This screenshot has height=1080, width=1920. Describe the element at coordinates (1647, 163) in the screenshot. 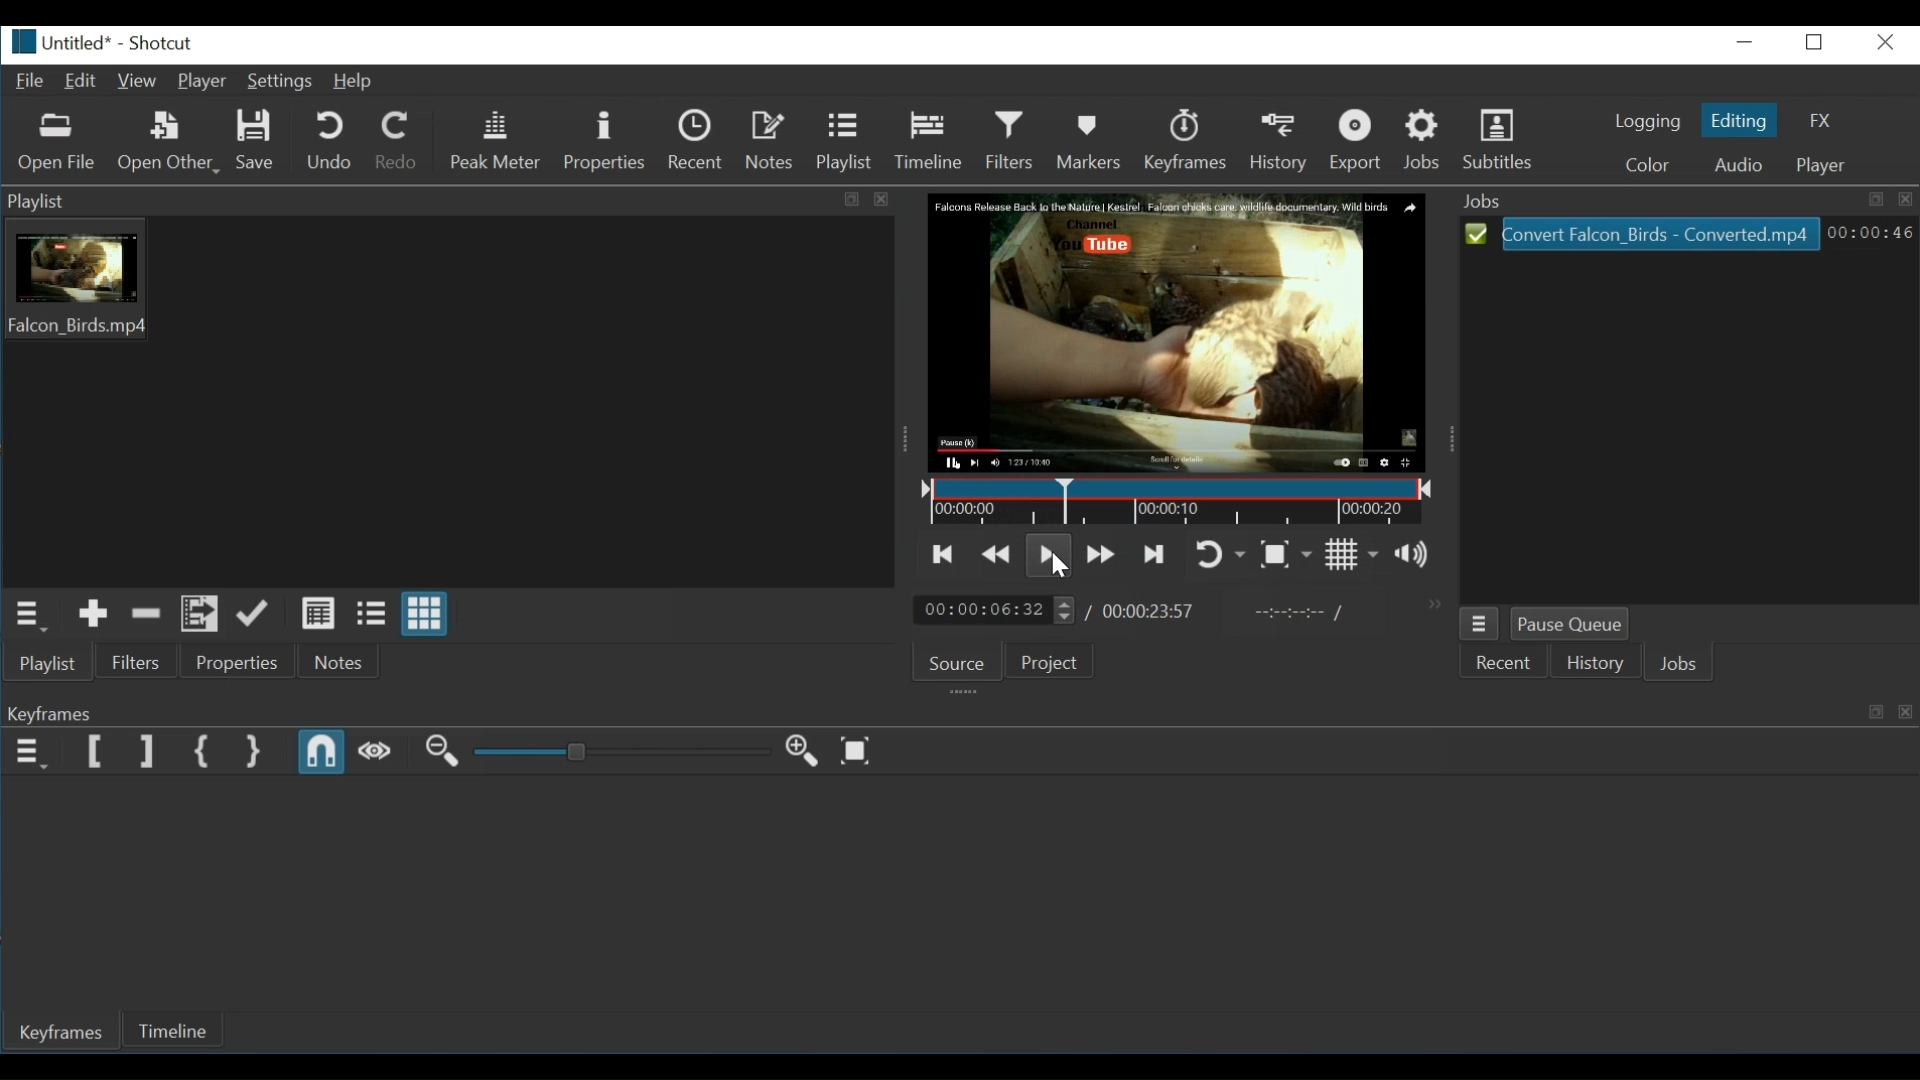

I see `Color` at that location.